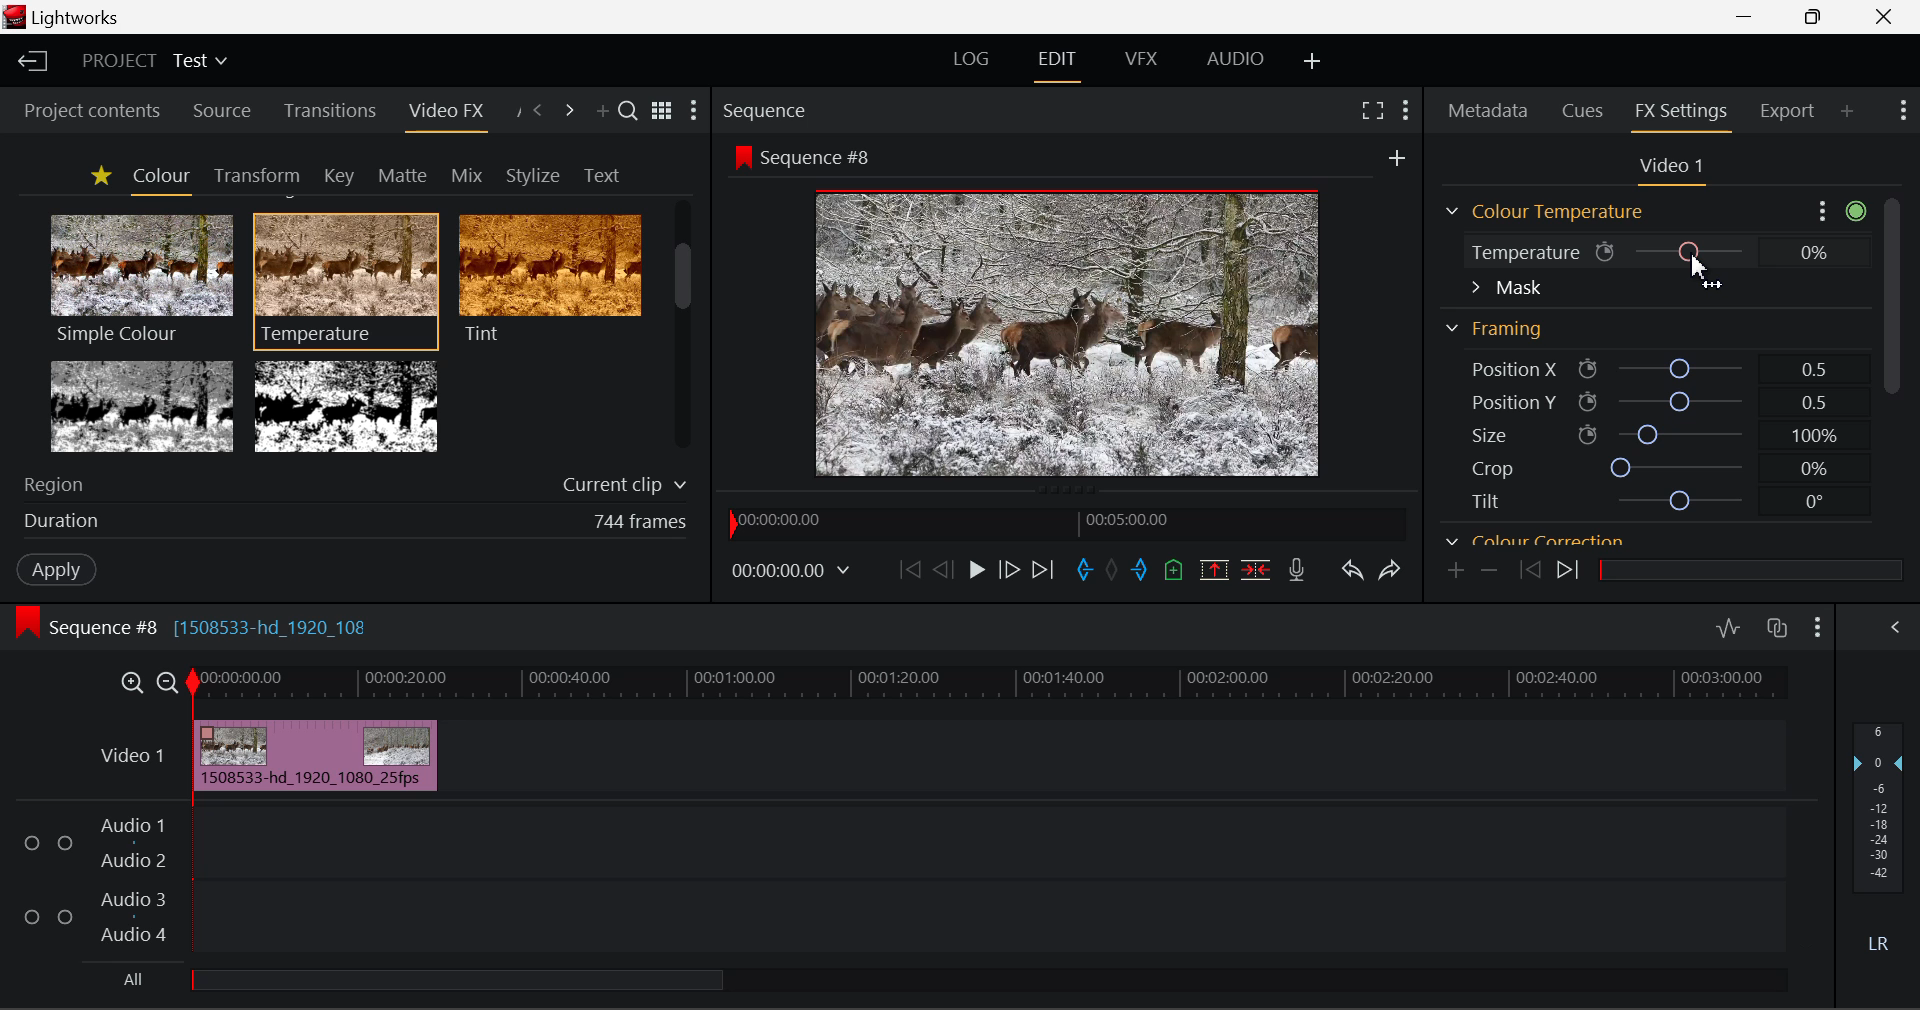  Describe the element at coordinates (1457, 571) in the screenshot. I see `Add keyframe` at that location.